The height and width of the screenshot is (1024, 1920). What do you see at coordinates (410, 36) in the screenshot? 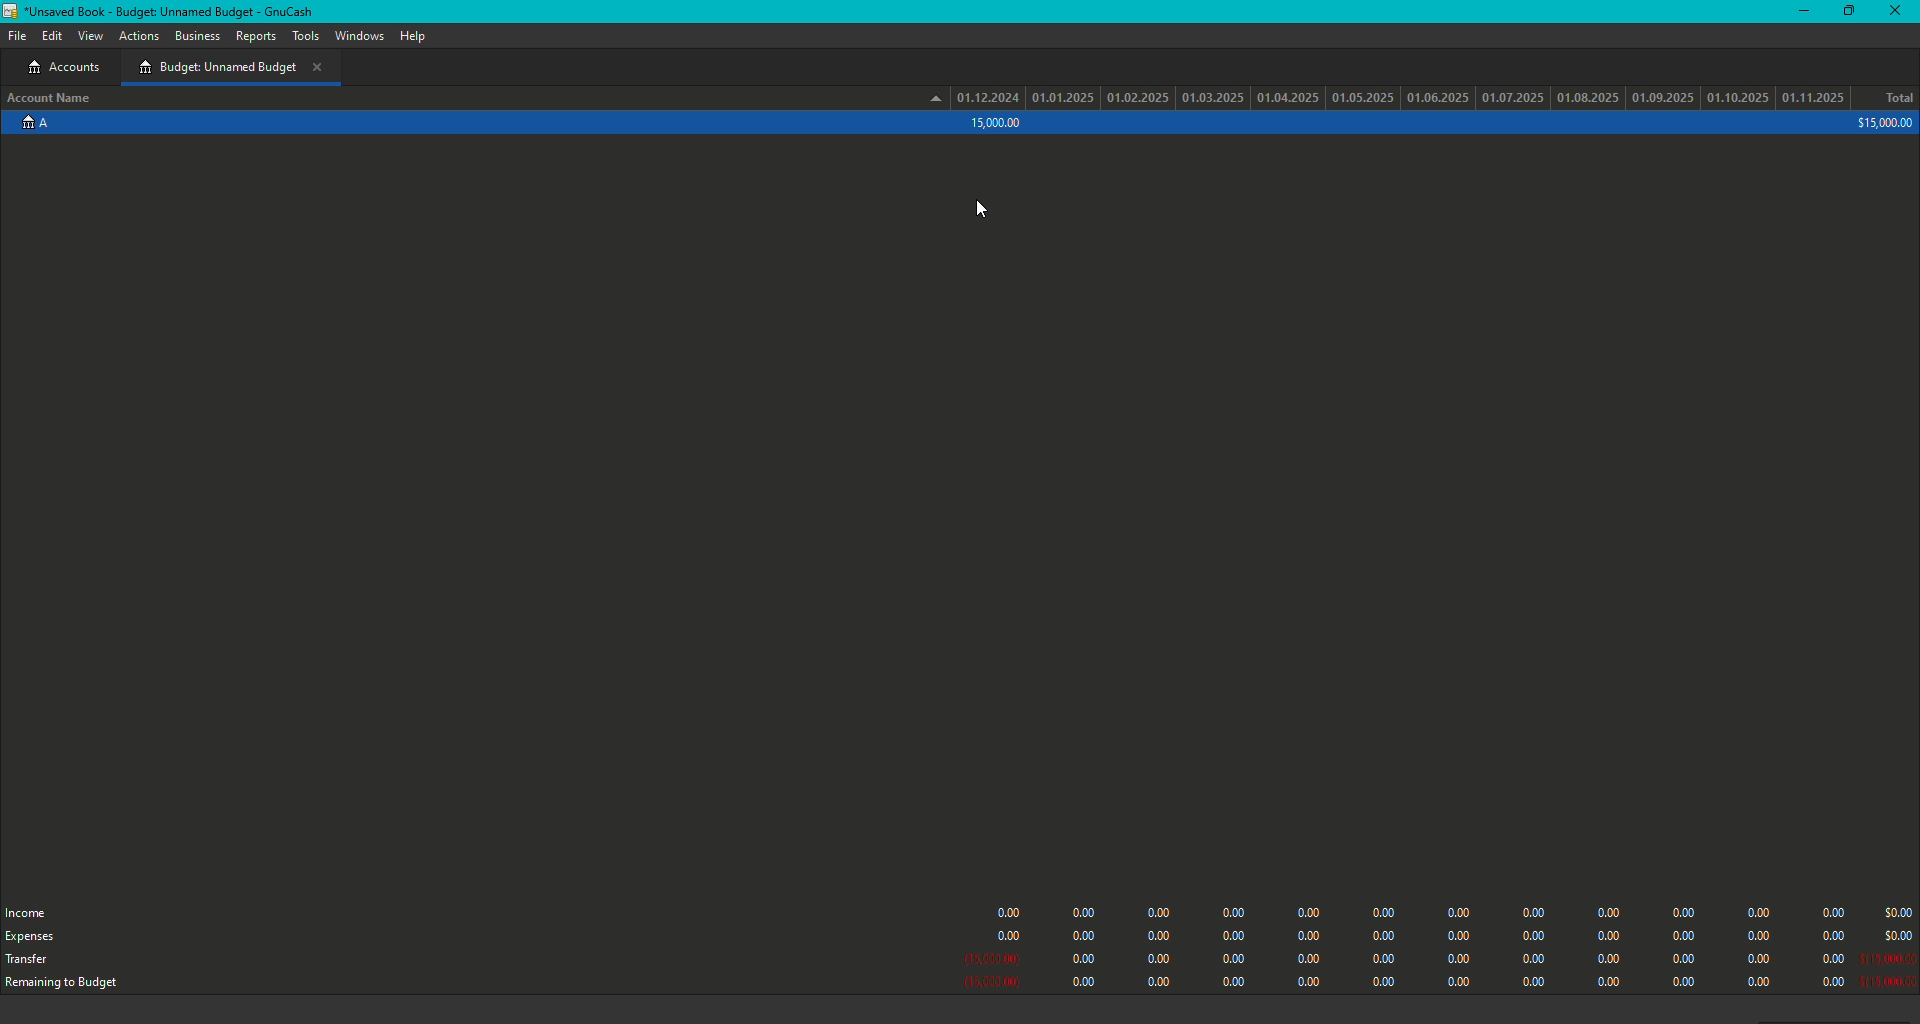
I see `Help` at bounding box center [410, 36].